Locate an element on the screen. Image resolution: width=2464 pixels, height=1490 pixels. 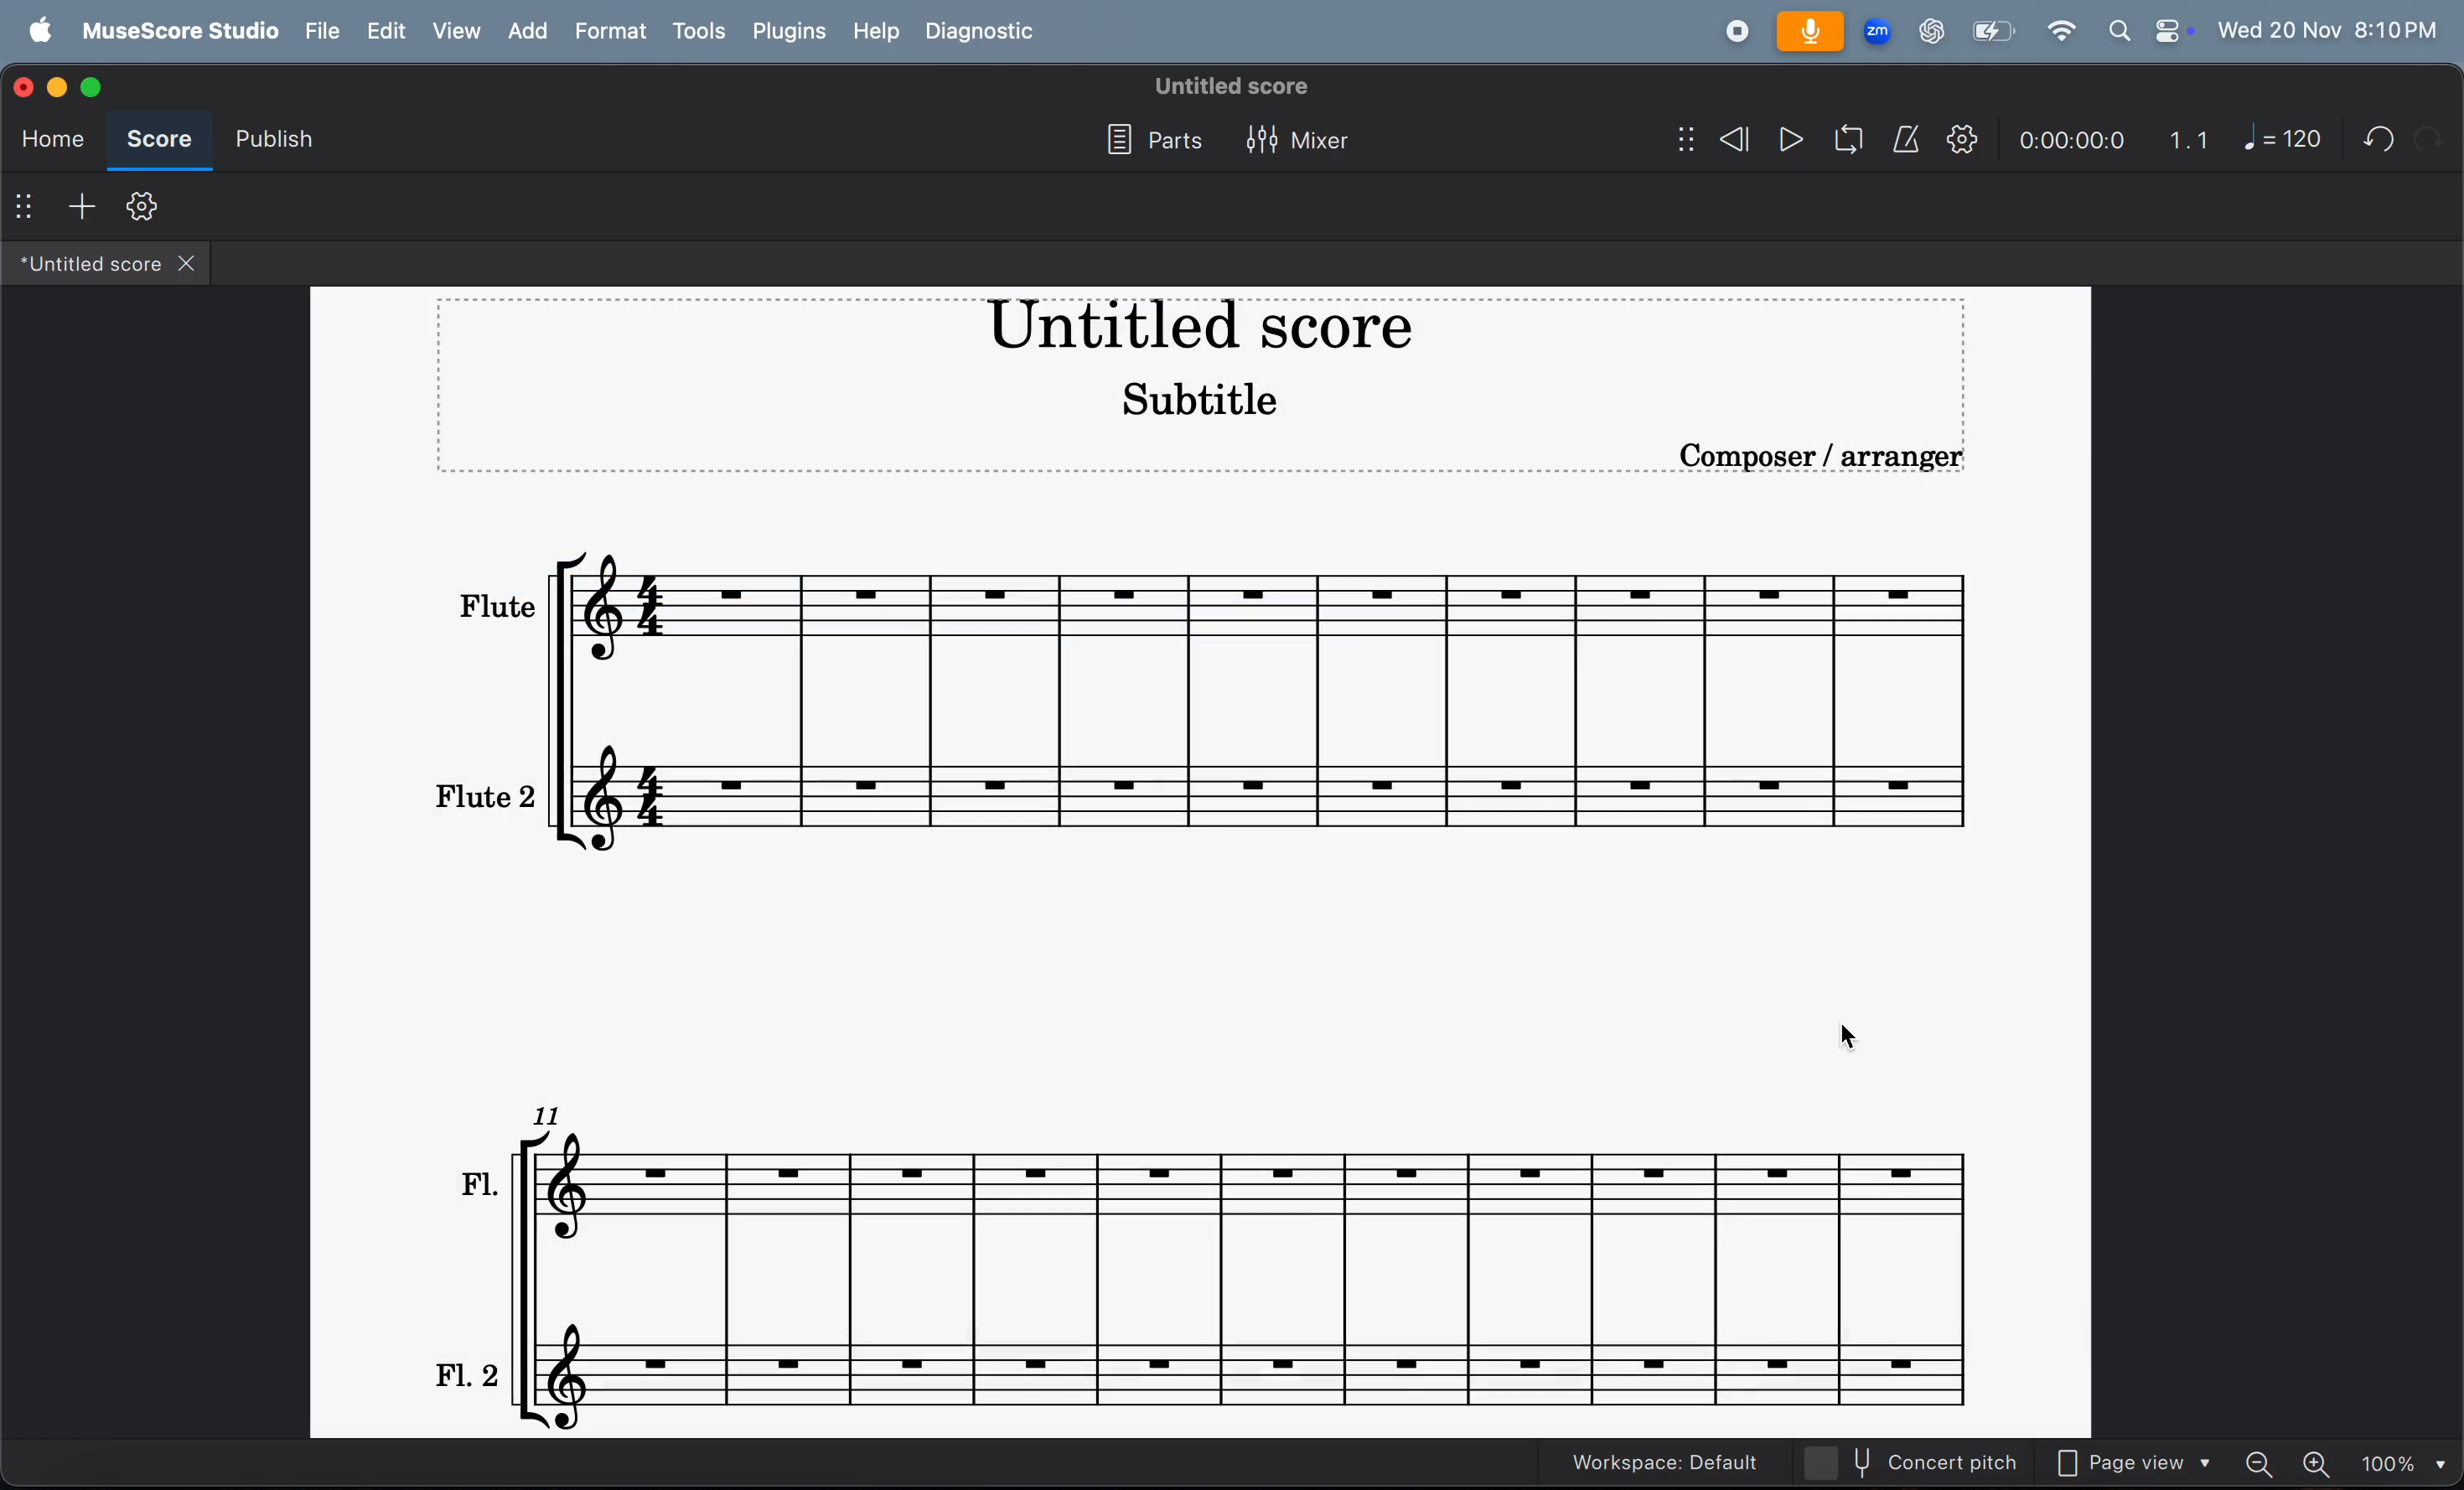
undo is located at coordinates (2374, 139).